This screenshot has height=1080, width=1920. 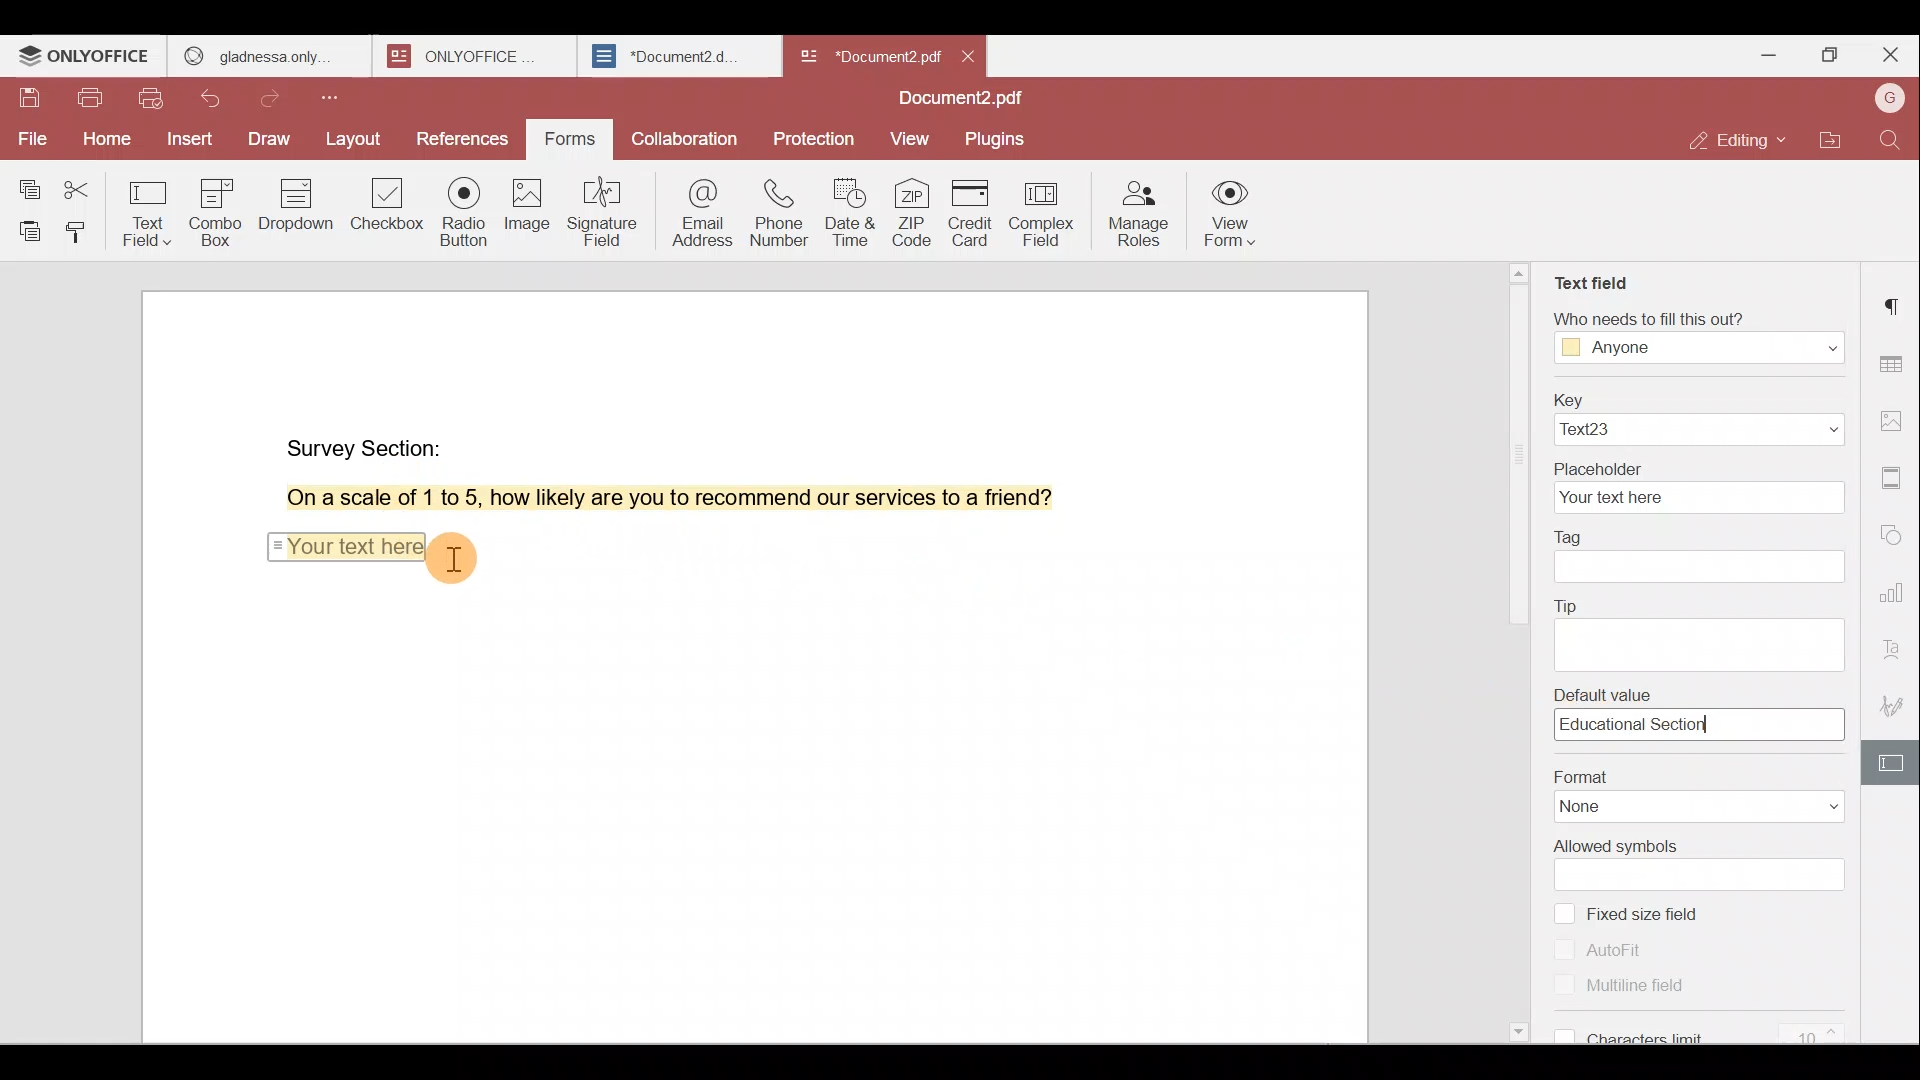 What do you see at coordinates (84, 184) in the screenshot?
I see `Cut` at bounding box center [84, 184].